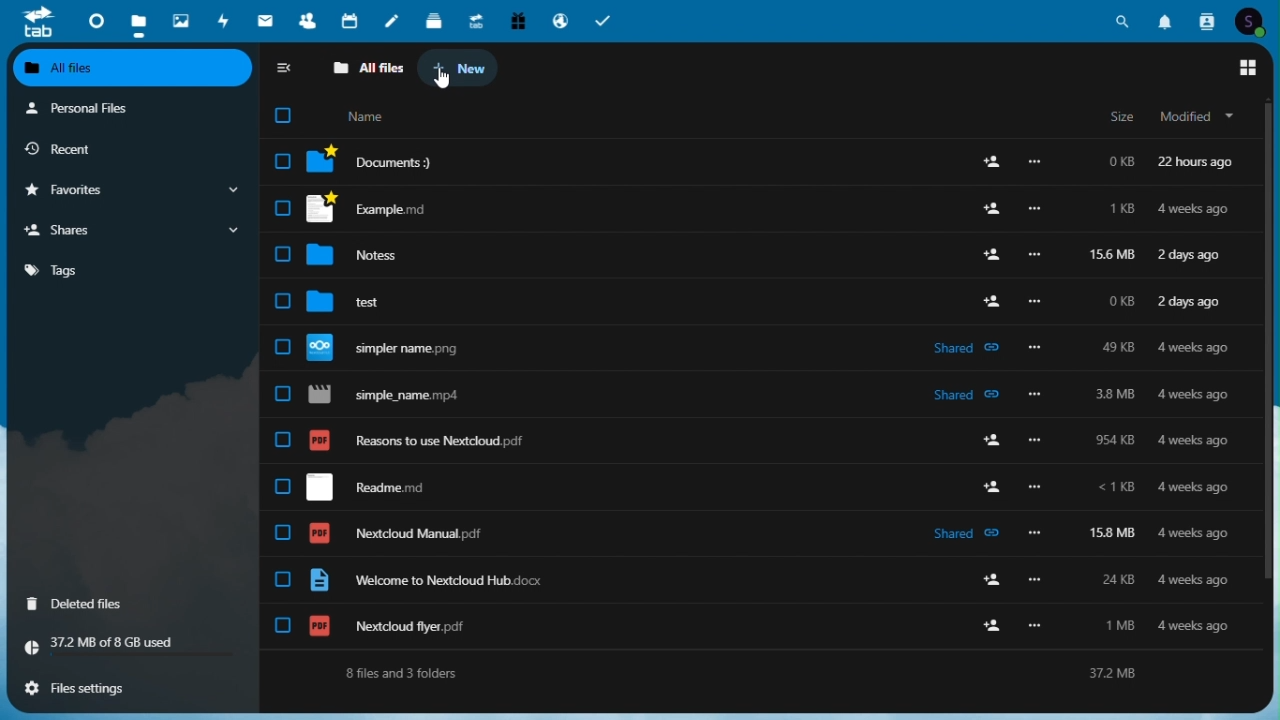 Image resolution: width=1280 pixels, height=720 pixels. I want to click on Notifications, so click(1163, 21).